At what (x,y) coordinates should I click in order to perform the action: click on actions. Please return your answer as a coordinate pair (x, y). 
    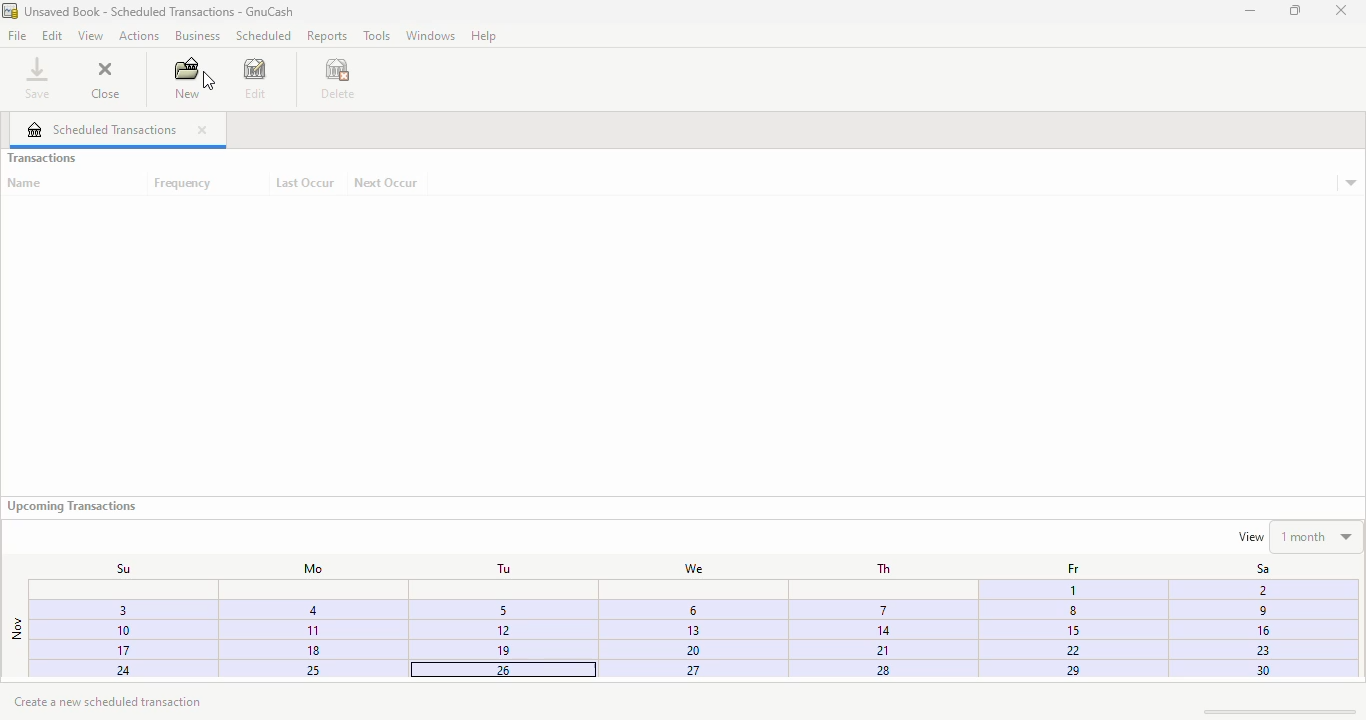
    Looking at the image, I should click on (138, 36).